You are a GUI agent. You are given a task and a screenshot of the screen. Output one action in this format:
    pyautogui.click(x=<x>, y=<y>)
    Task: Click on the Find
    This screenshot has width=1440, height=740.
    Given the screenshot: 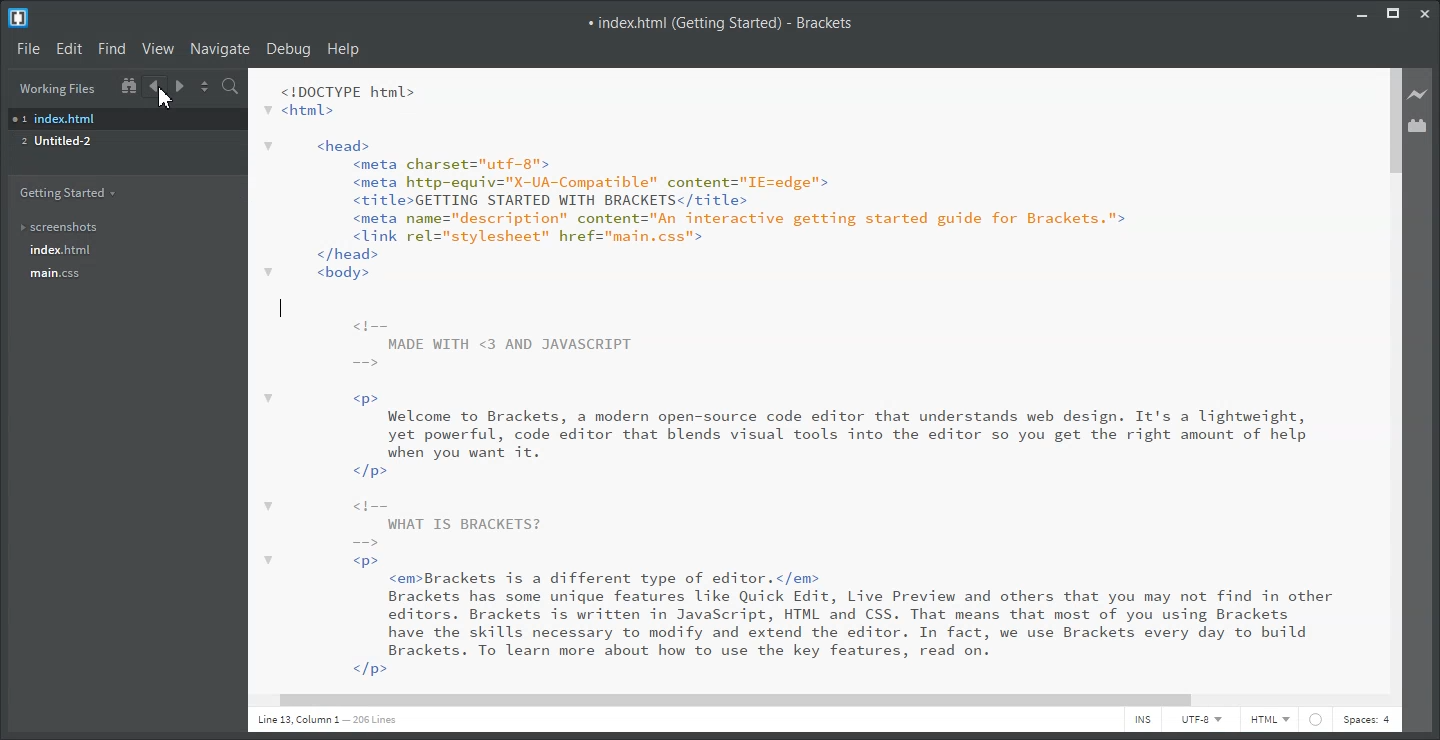 What is the action you would take?
    pyautogui.click(x=112, y=49)
    